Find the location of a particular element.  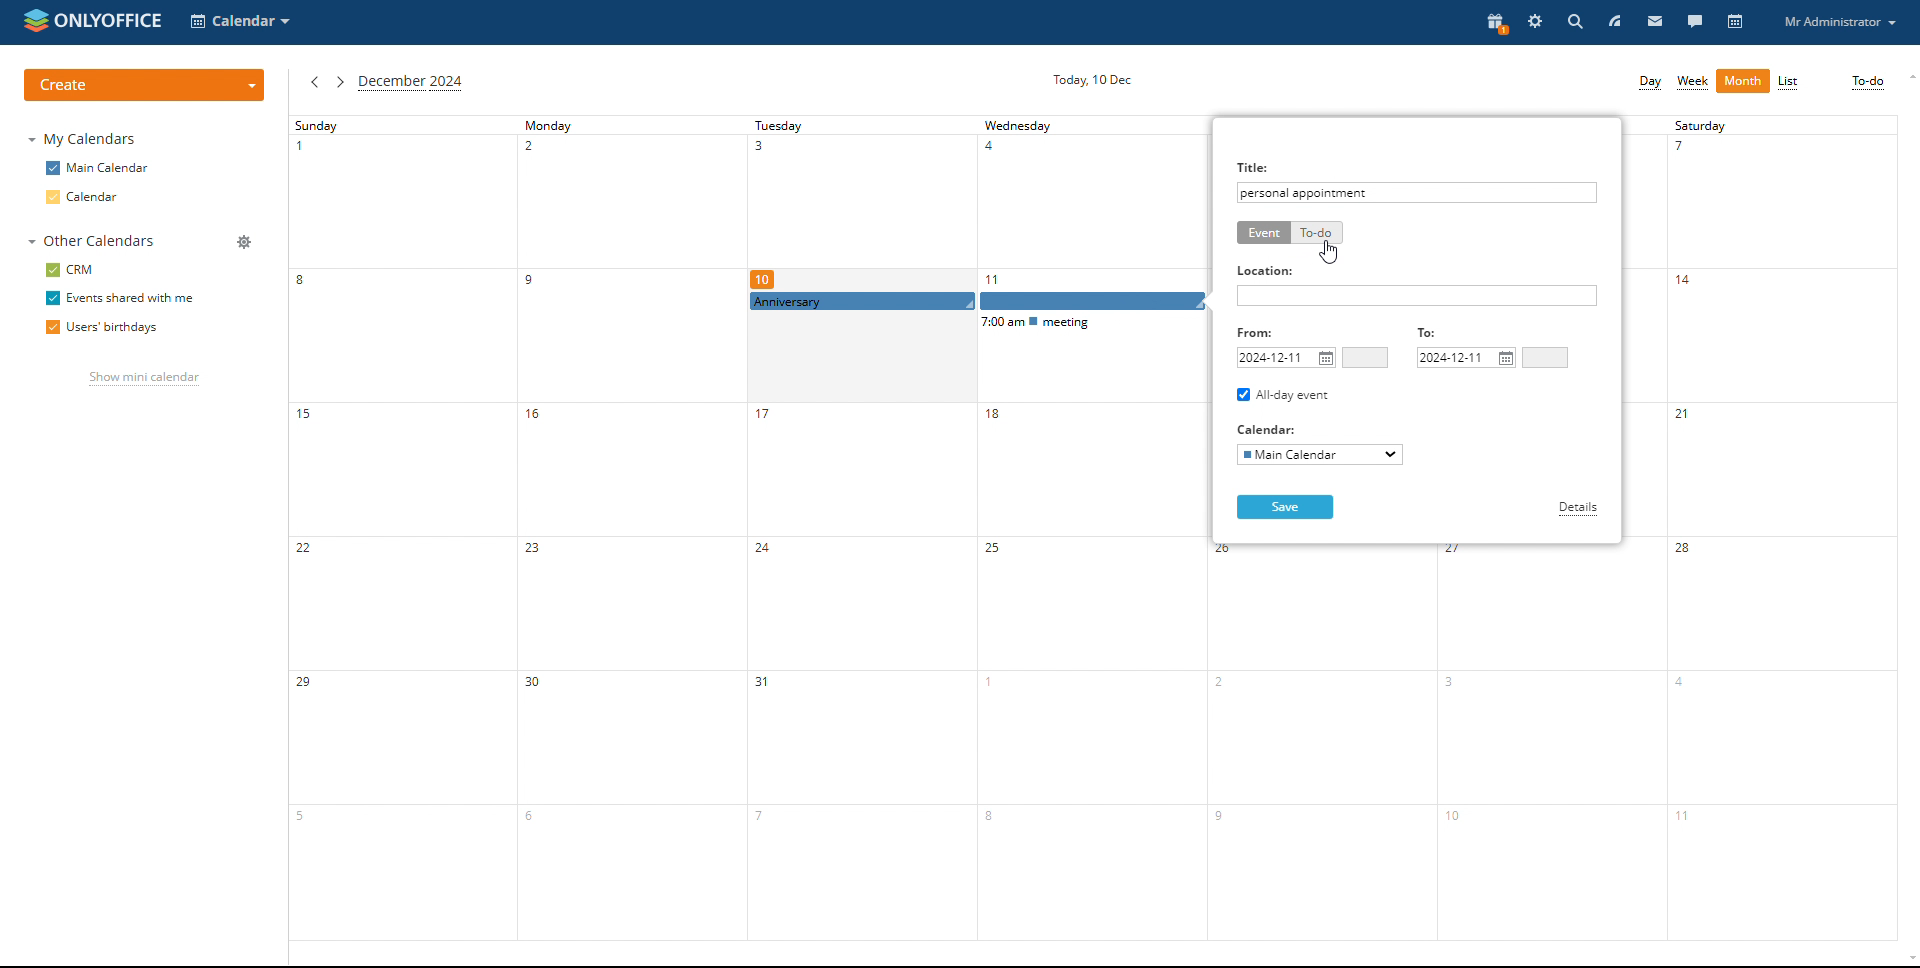

users' birthdays is located at coordinates (103, 328).